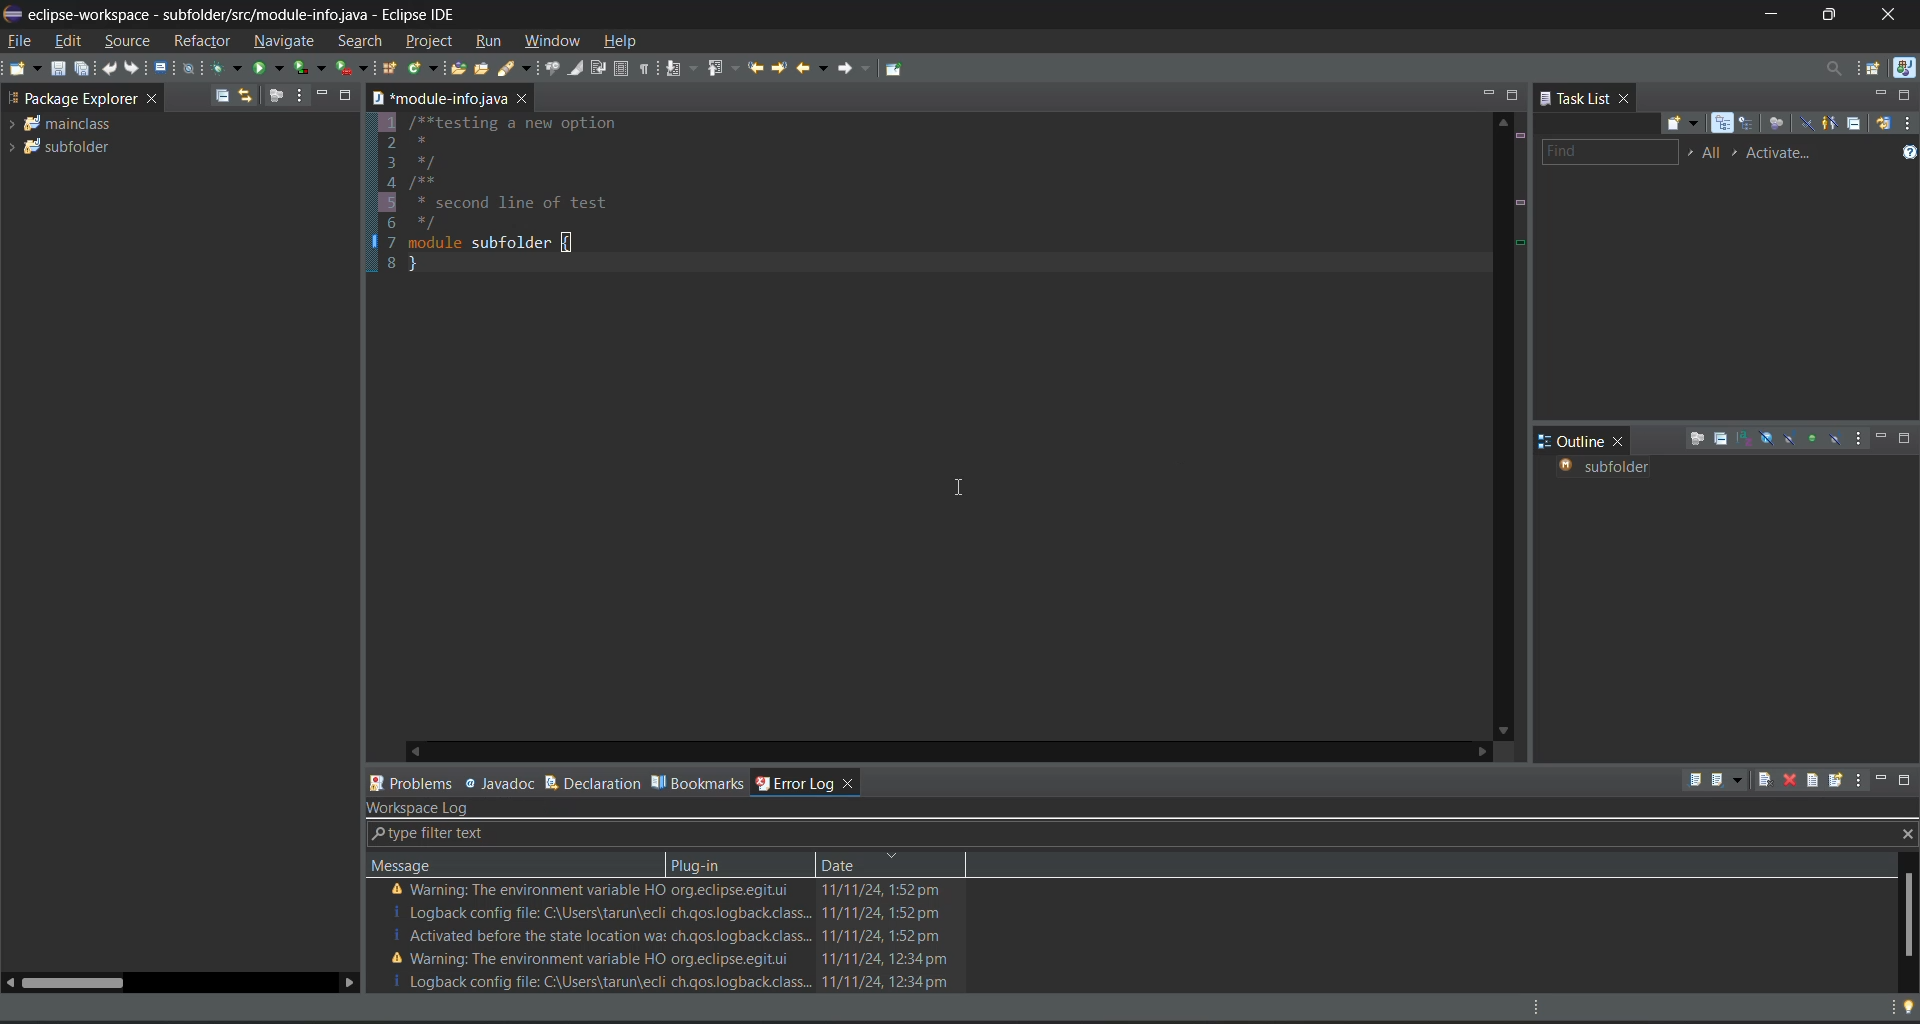 This screenshot has width=1920, height=1024. I want to click on sort, so click(1745, 437).